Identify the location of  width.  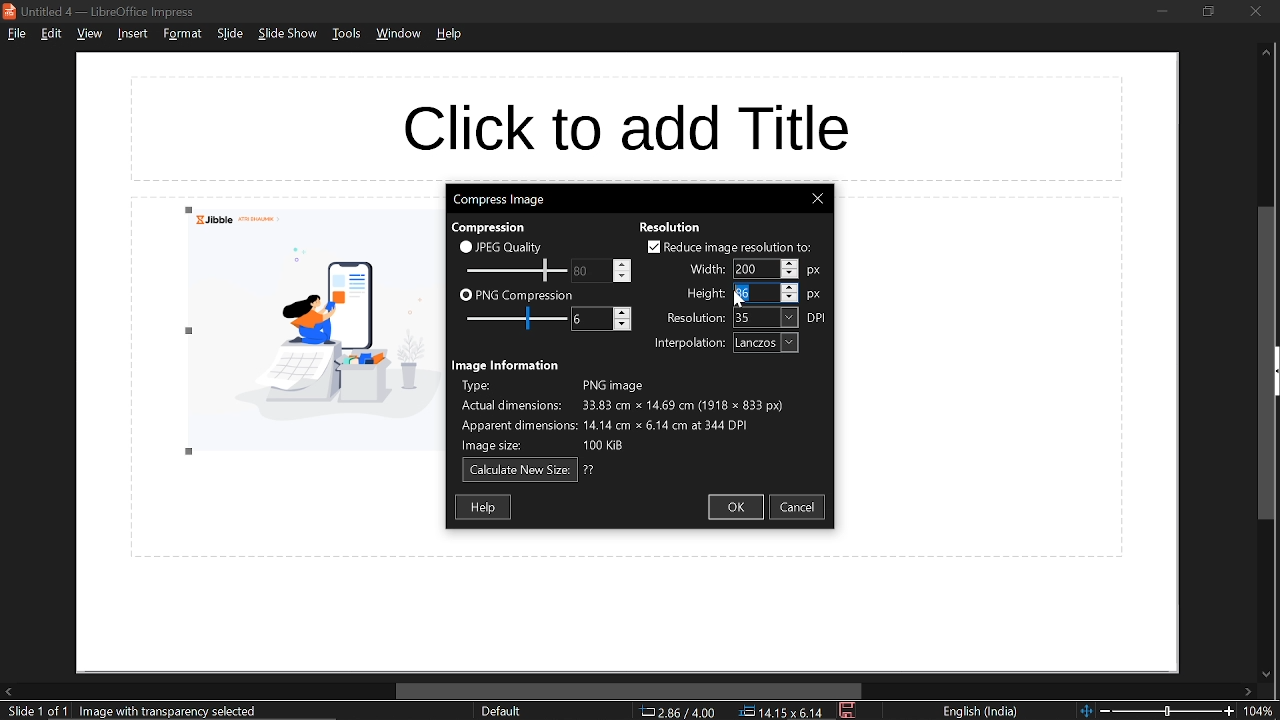
(754, 269).